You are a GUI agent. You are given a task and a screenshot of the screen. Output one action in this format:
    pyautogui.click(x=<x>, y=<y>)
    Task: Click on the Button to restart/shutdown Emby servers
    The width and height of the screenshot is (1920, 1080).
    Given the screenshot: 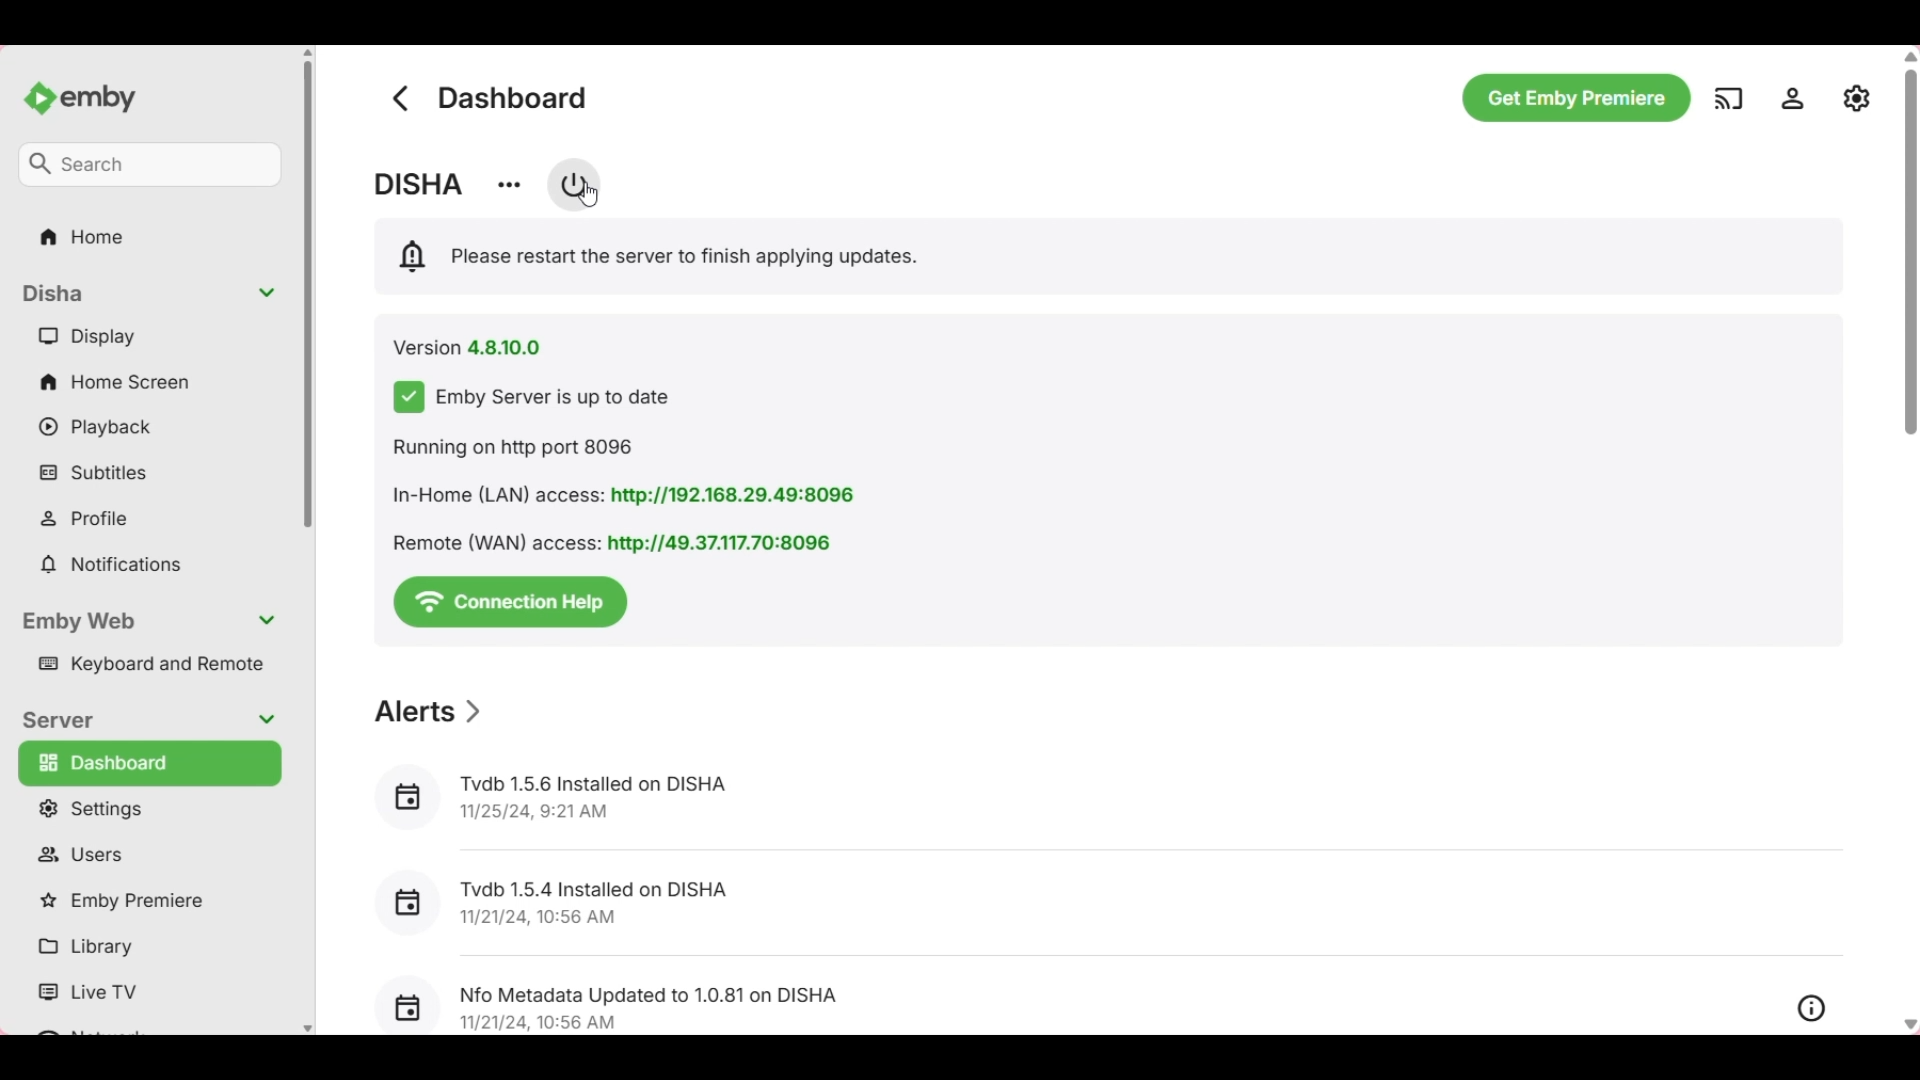 What is the action you would take?
    pyautogui.click(x=575, y=184)
    